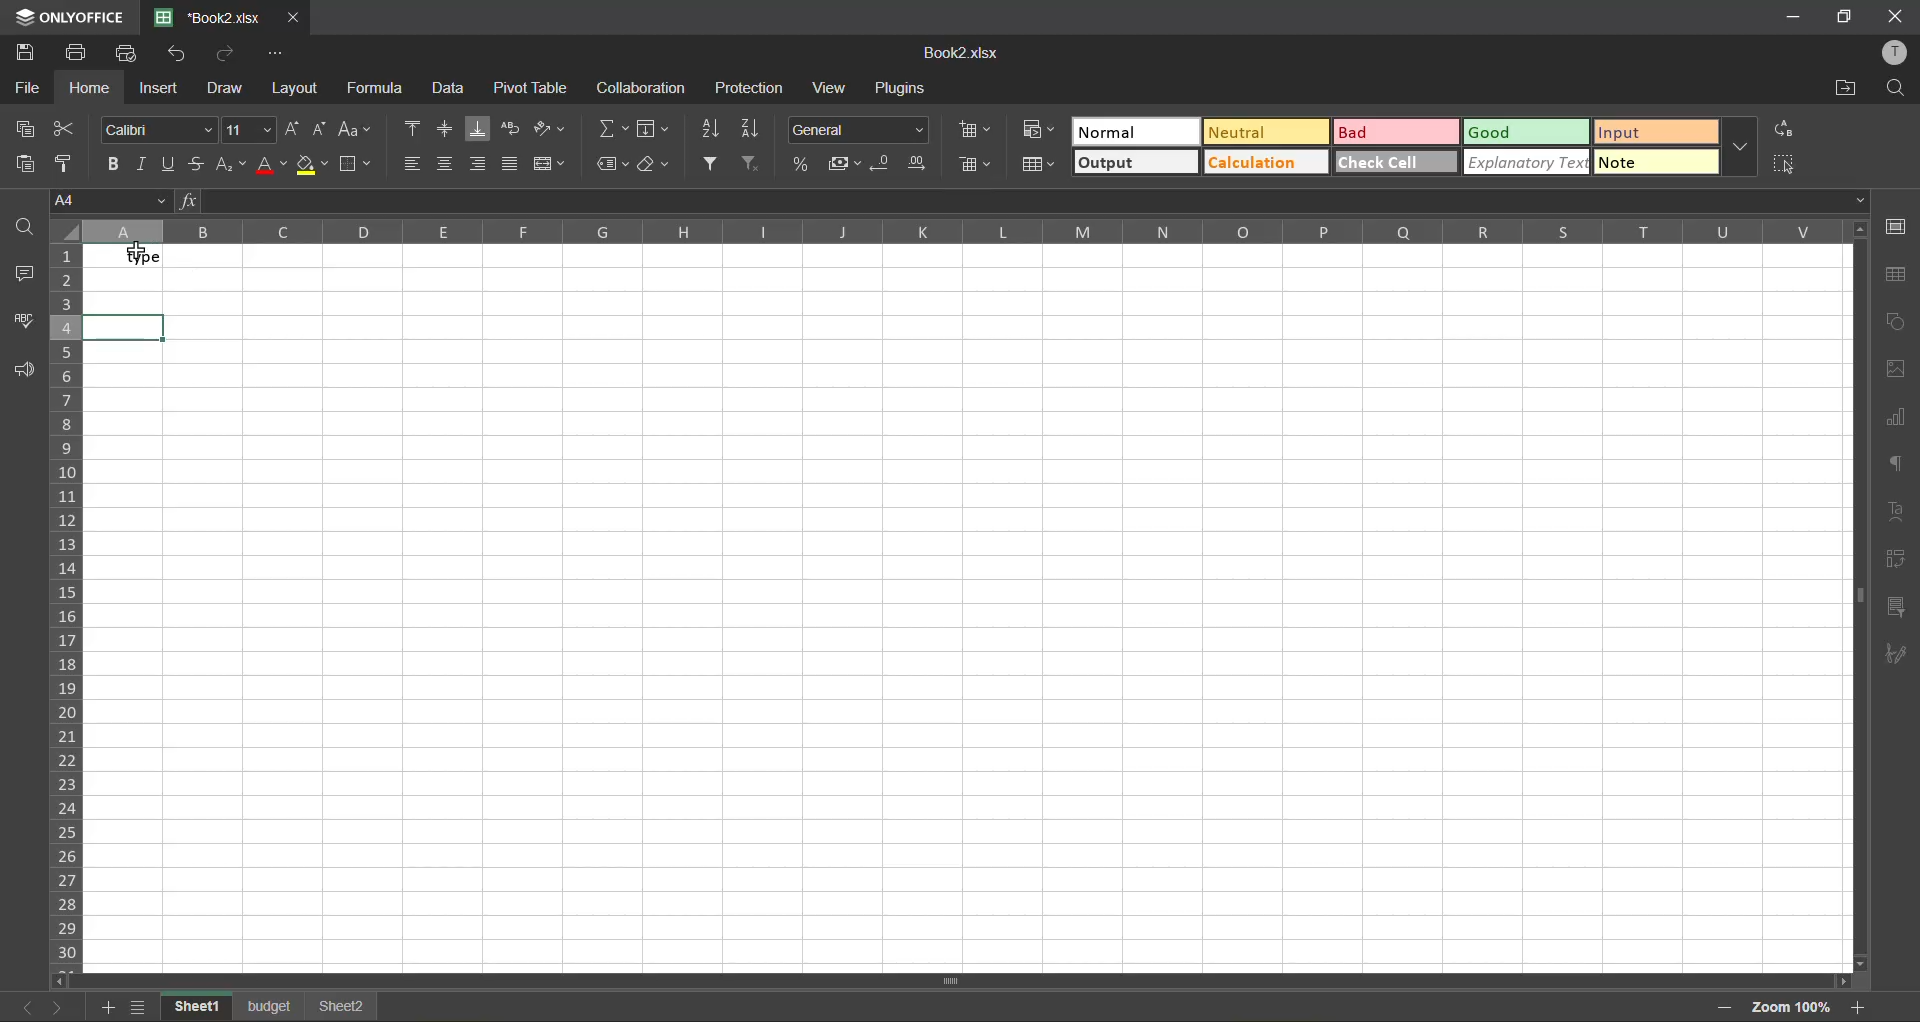 The width and height of the screenshot is (1920, 1022). I want to click on previous, so click(20, 1006).